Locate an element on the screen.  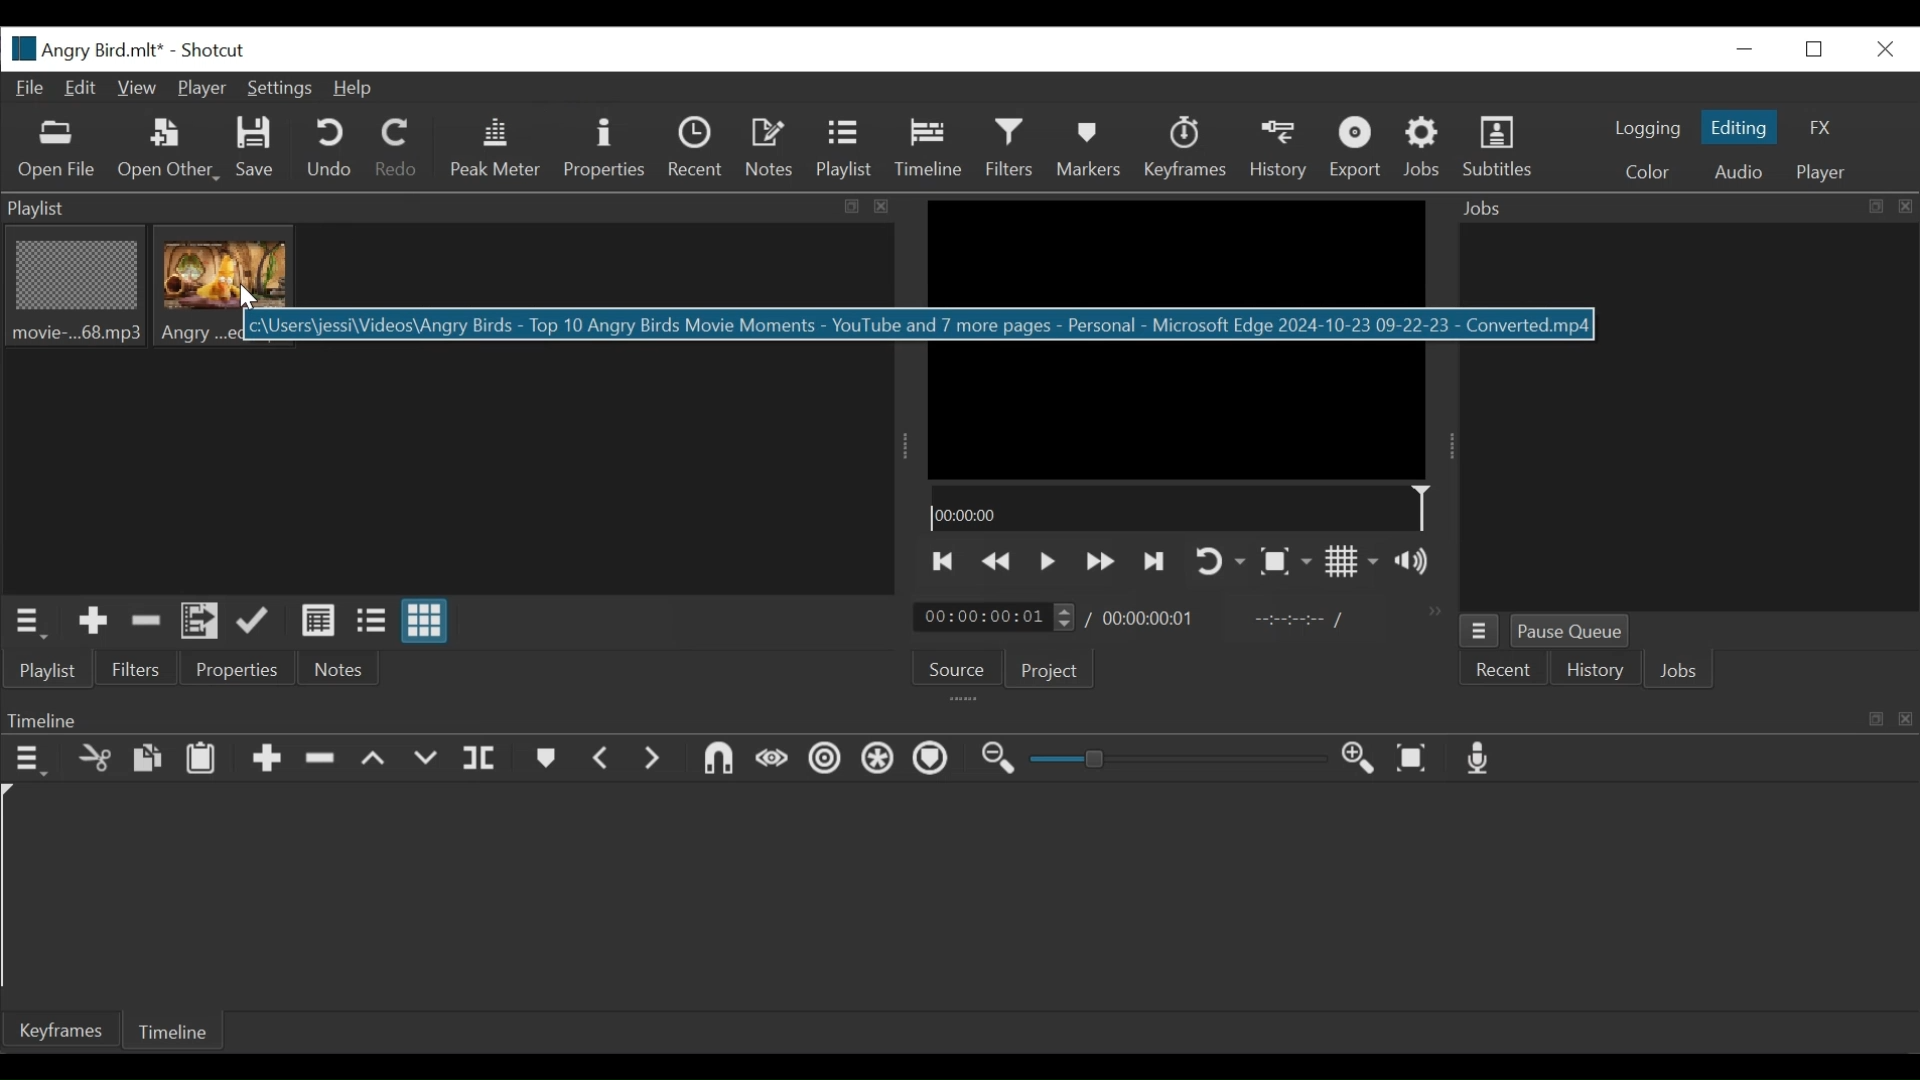
Play quickly backward is located at coordinates (1000, 563).